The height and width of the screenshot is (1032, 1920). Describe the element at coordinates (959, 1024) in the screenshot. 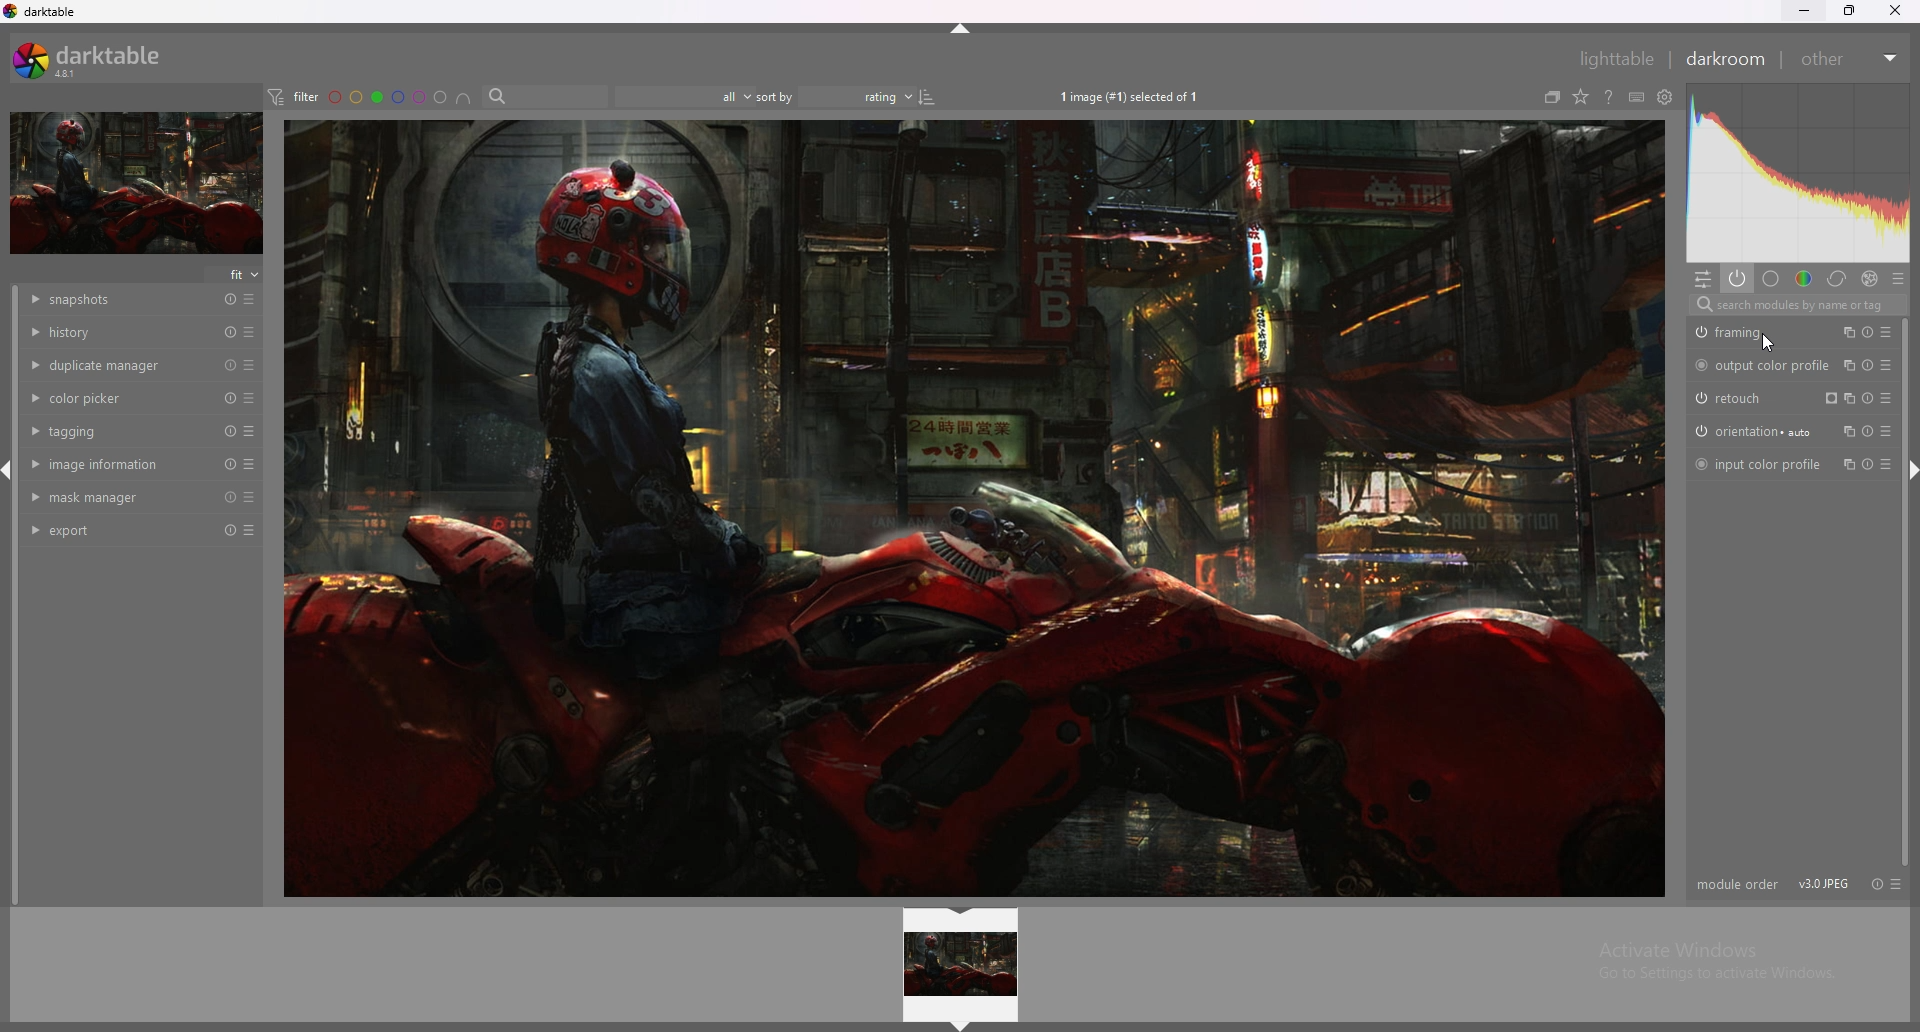

I see `hide panel` at that location.